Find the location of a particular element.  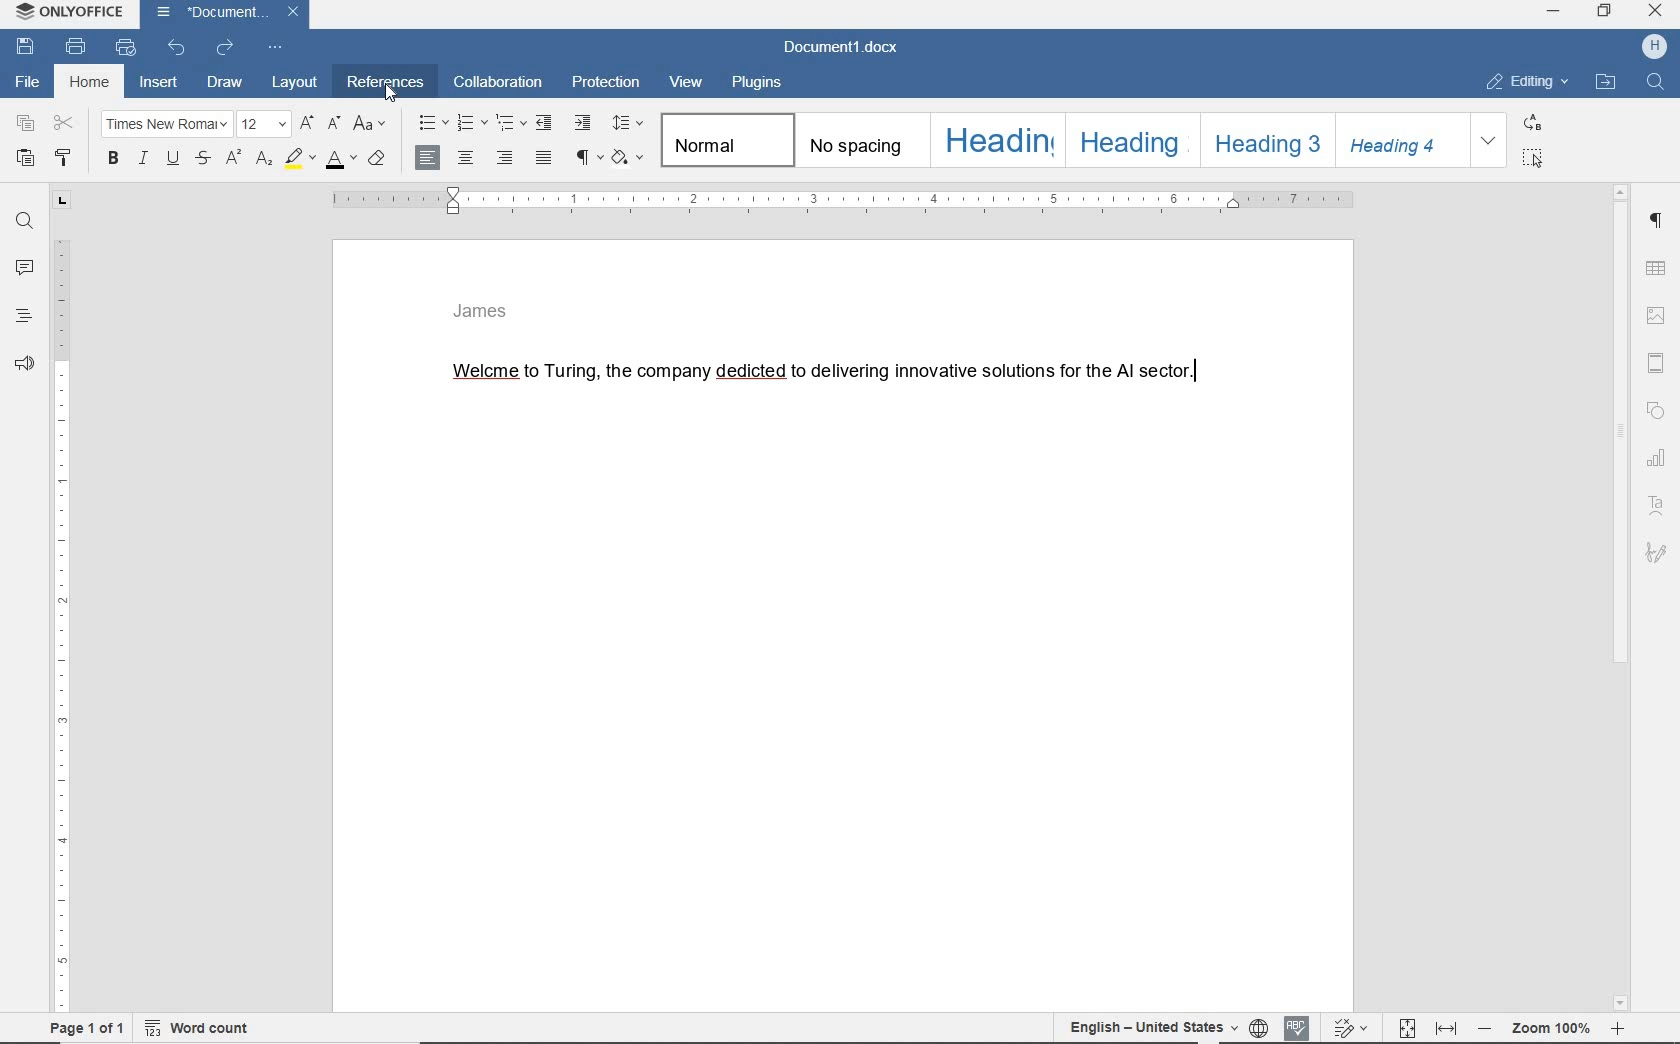

Welcme to Turing, the company dedicted to delivering innovative solutions for the Al sector is located at coordinates (821, 374).